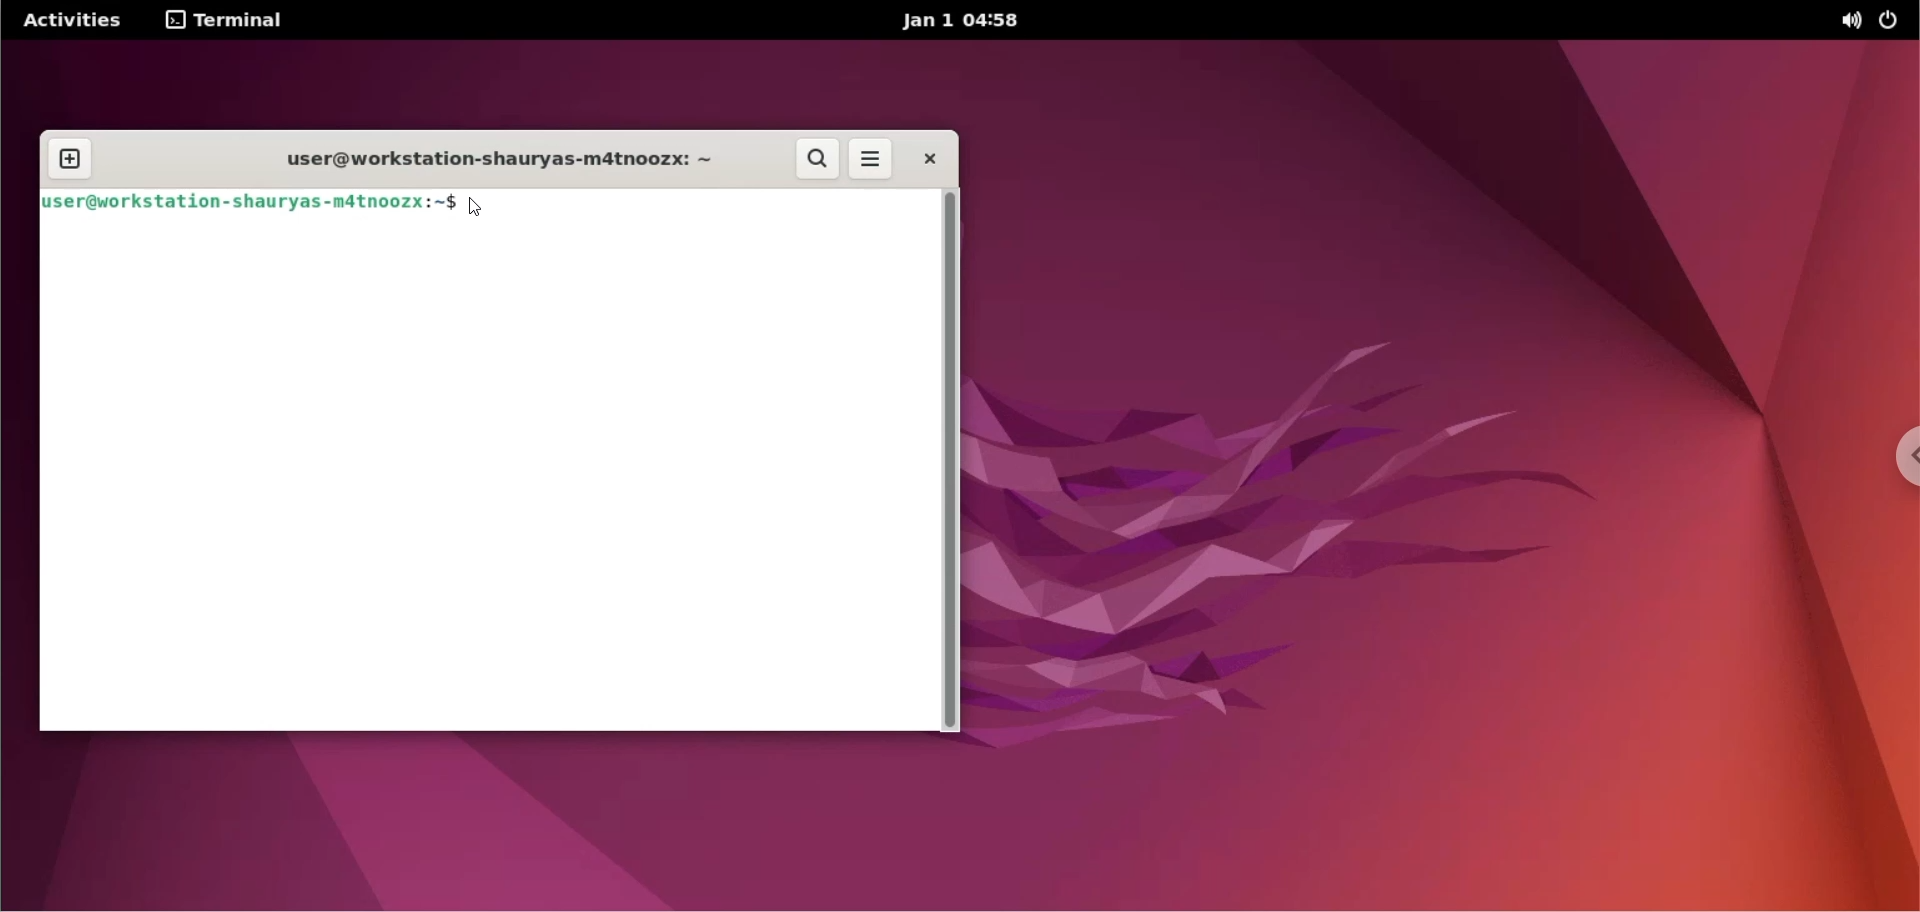 Image resolution: width=1920 pixels, height=912 pixels. What do you see at coordinates (1894, 19) in the screenshot?
I see `power options` at bounding box center [1894, 19].